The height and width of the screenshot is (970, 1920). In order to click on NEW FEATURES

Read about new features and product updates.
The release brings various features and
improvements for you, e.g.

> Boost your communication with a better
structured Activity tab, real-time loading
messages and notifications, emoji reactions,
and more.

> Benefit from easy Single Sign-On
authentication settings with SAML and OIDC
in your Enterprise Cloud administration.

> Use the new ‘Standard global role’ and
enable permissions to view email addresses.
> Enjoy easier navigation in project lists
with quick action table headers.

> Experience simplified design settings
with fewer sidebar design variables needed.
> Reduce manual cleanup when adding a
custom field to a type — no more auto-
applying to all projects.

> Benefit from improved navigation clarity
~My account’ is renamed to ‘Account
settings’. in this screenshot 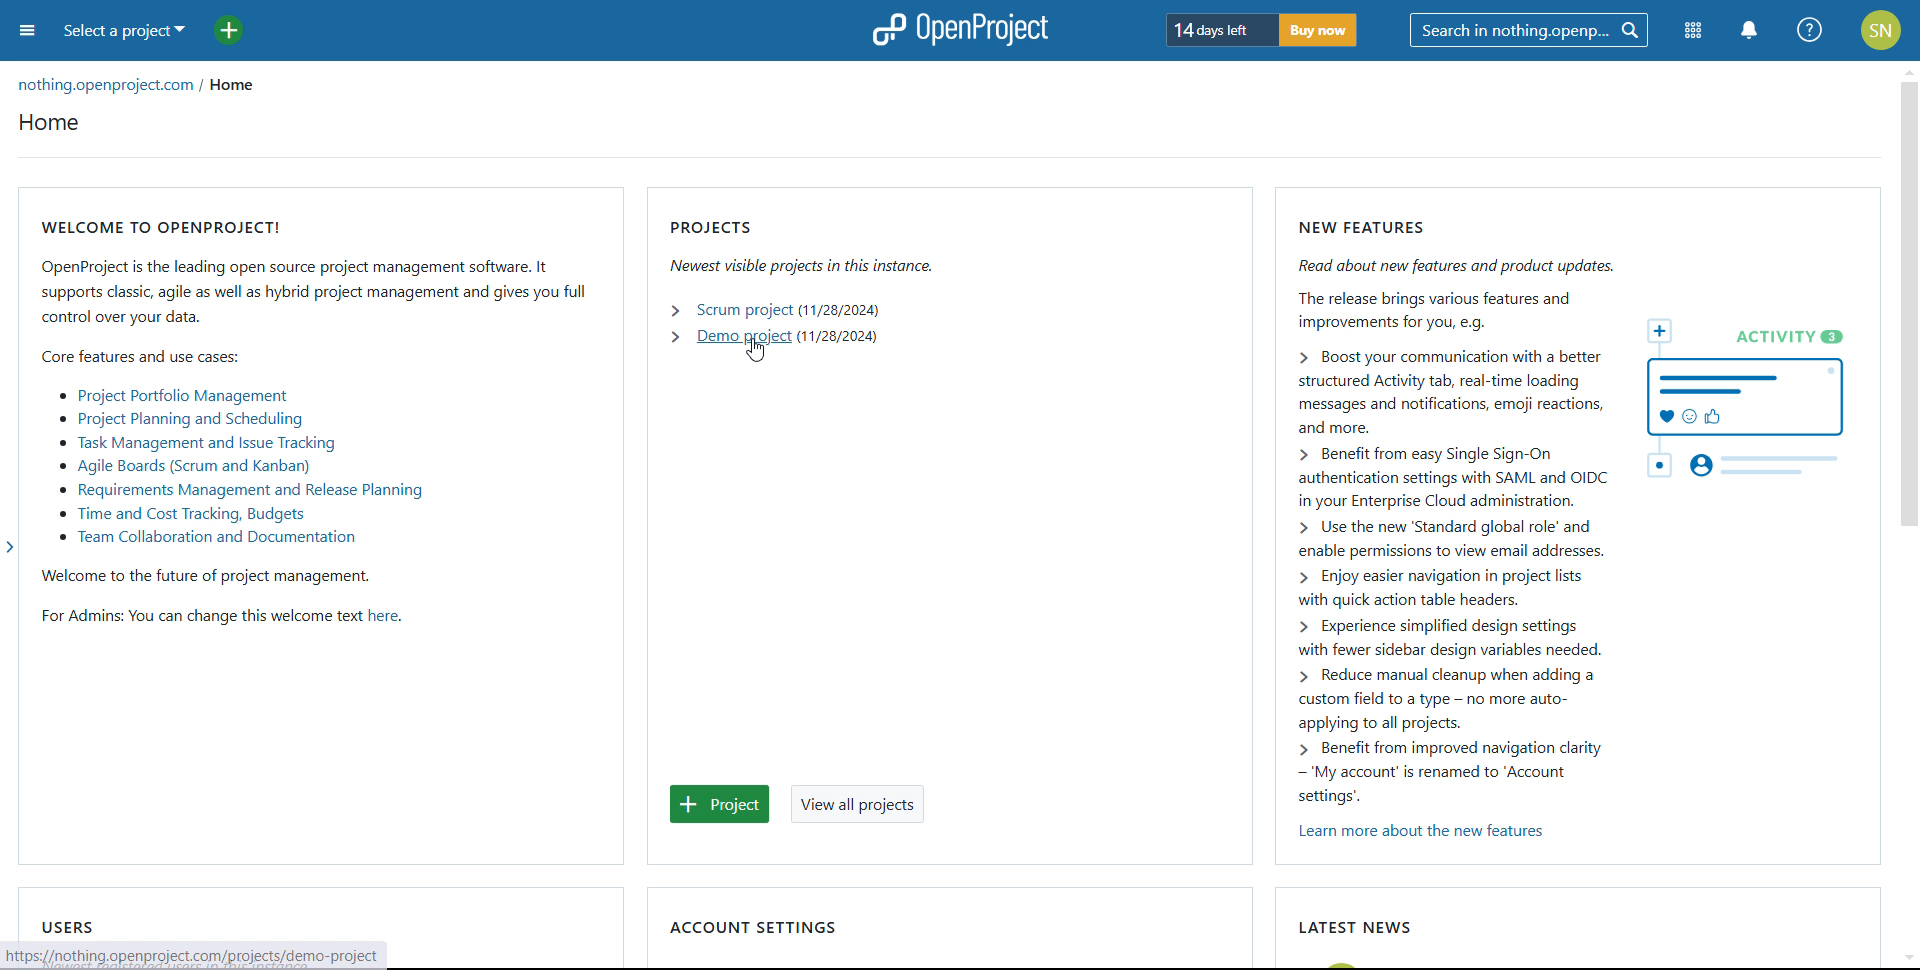, I will do `click(1438, 505)`.